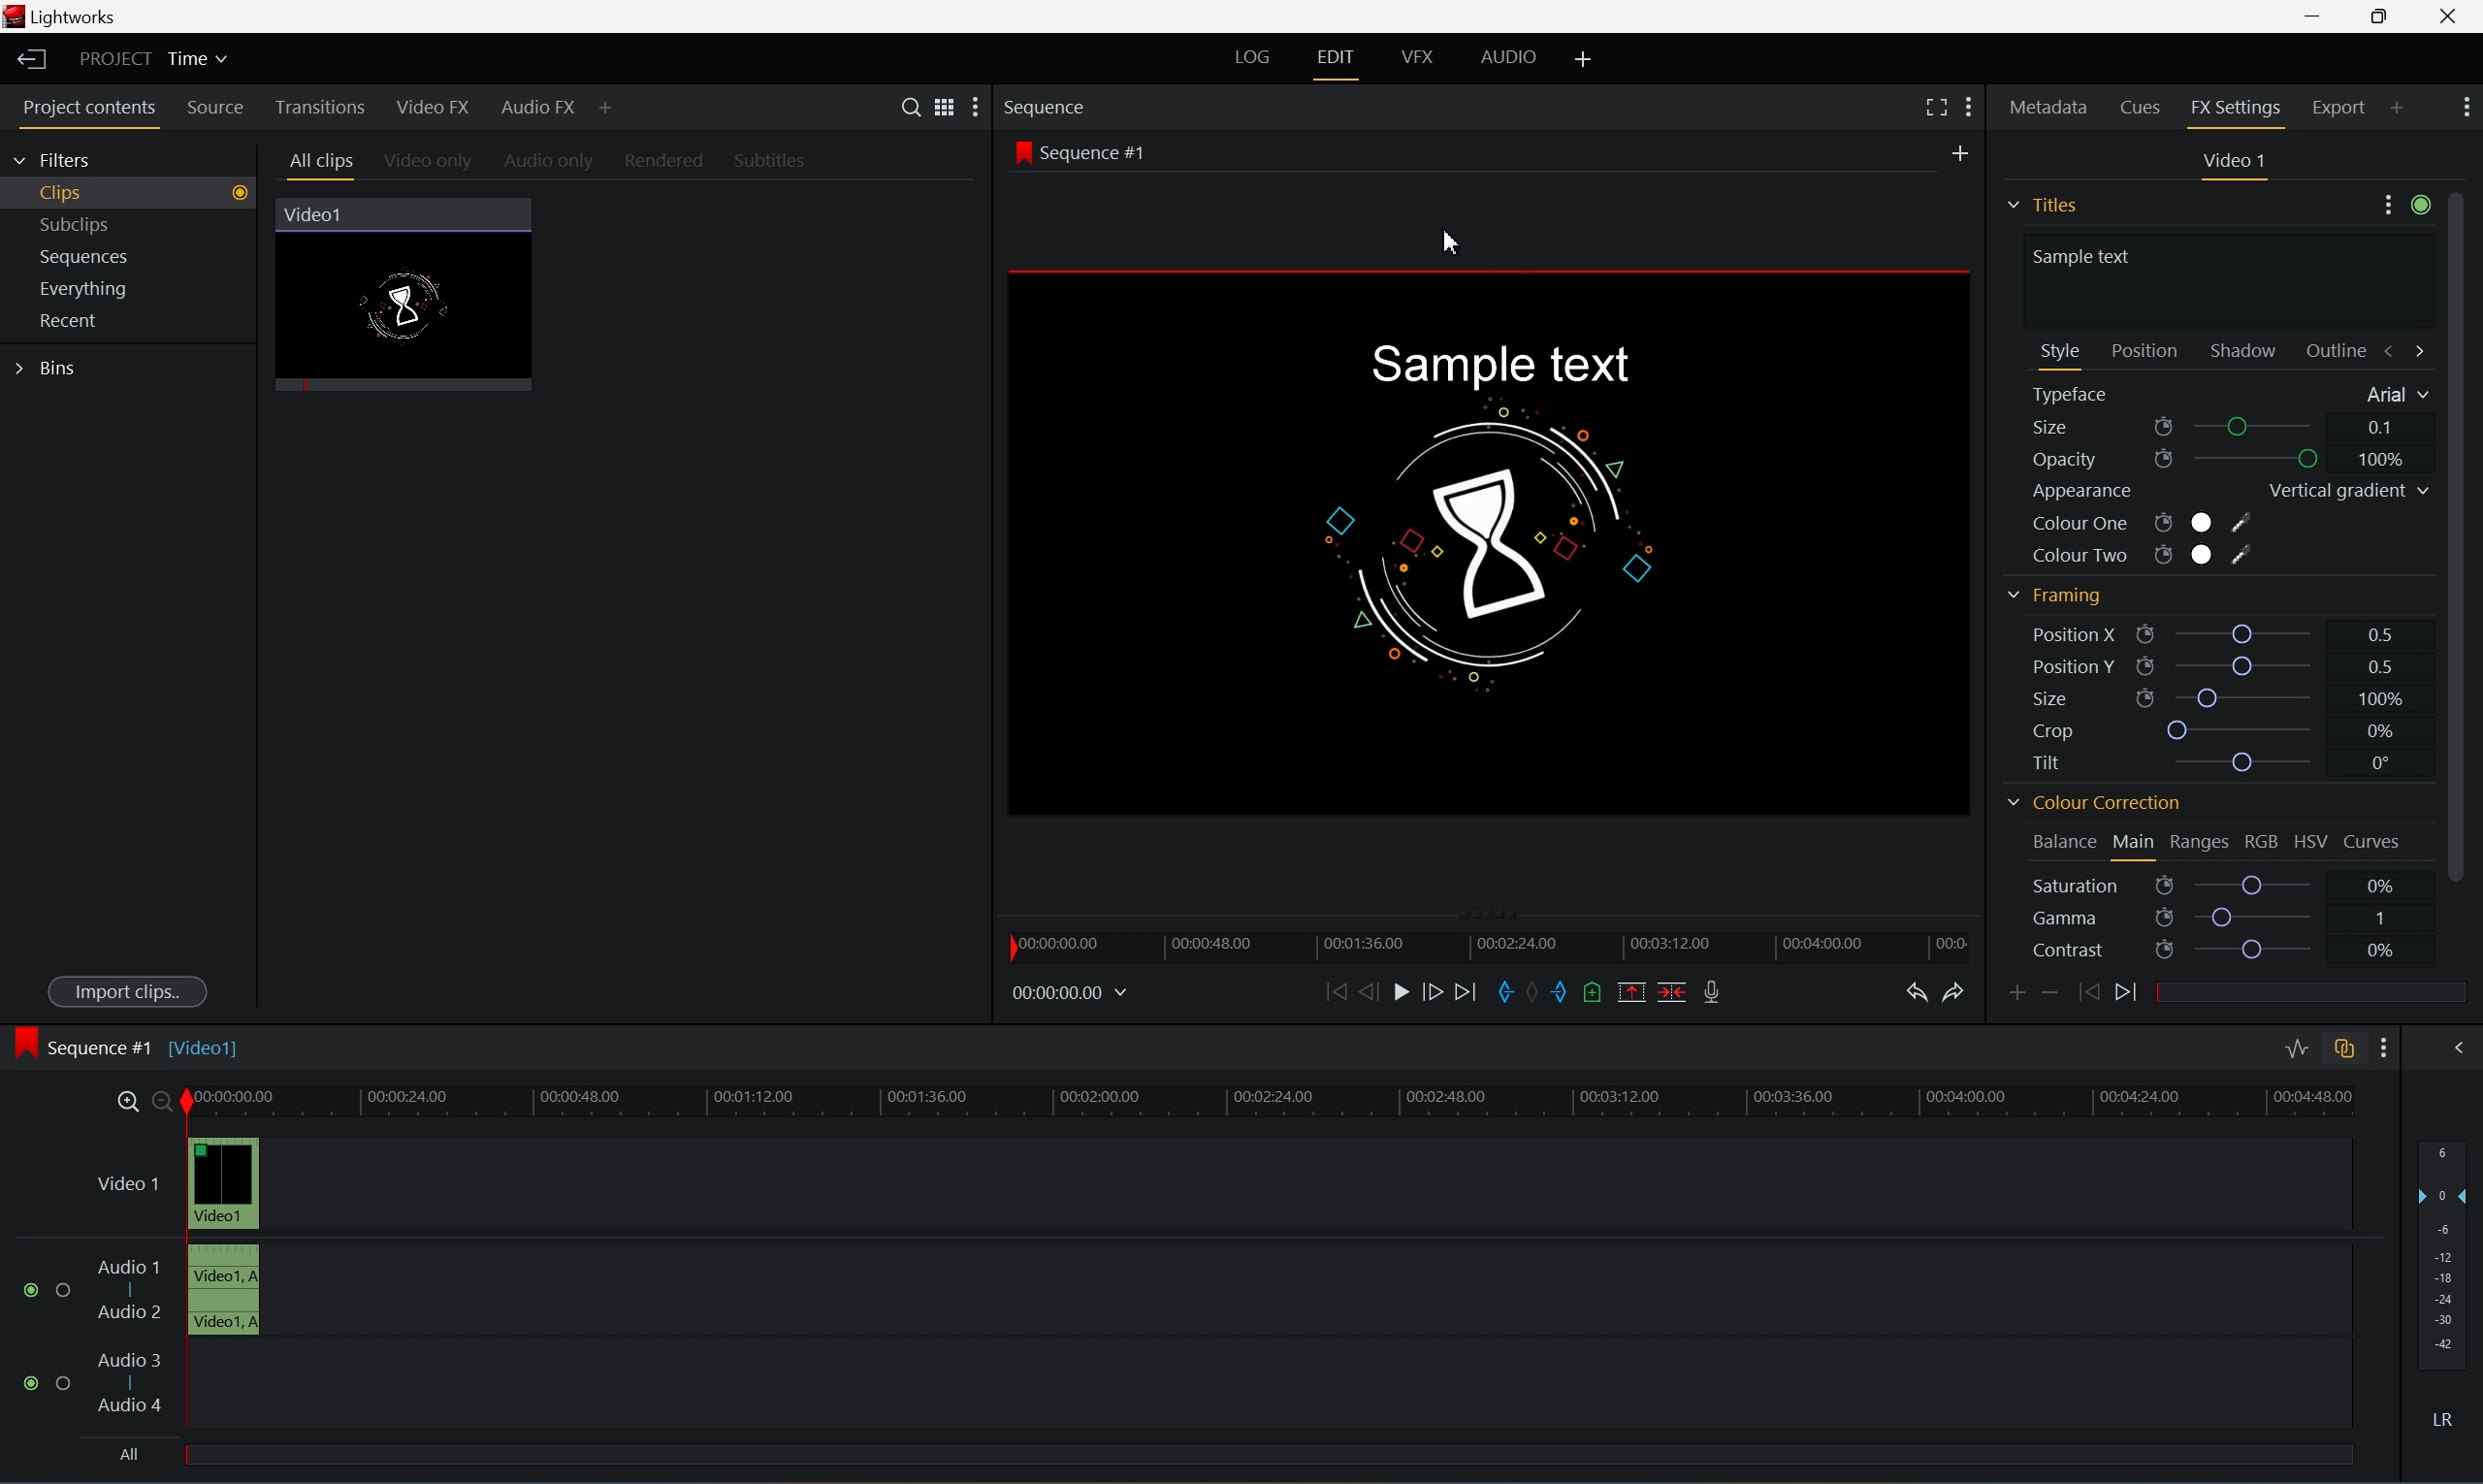  Describe the element at coordinates (2264, 951) in the screenshot. I see `slider` at that location.